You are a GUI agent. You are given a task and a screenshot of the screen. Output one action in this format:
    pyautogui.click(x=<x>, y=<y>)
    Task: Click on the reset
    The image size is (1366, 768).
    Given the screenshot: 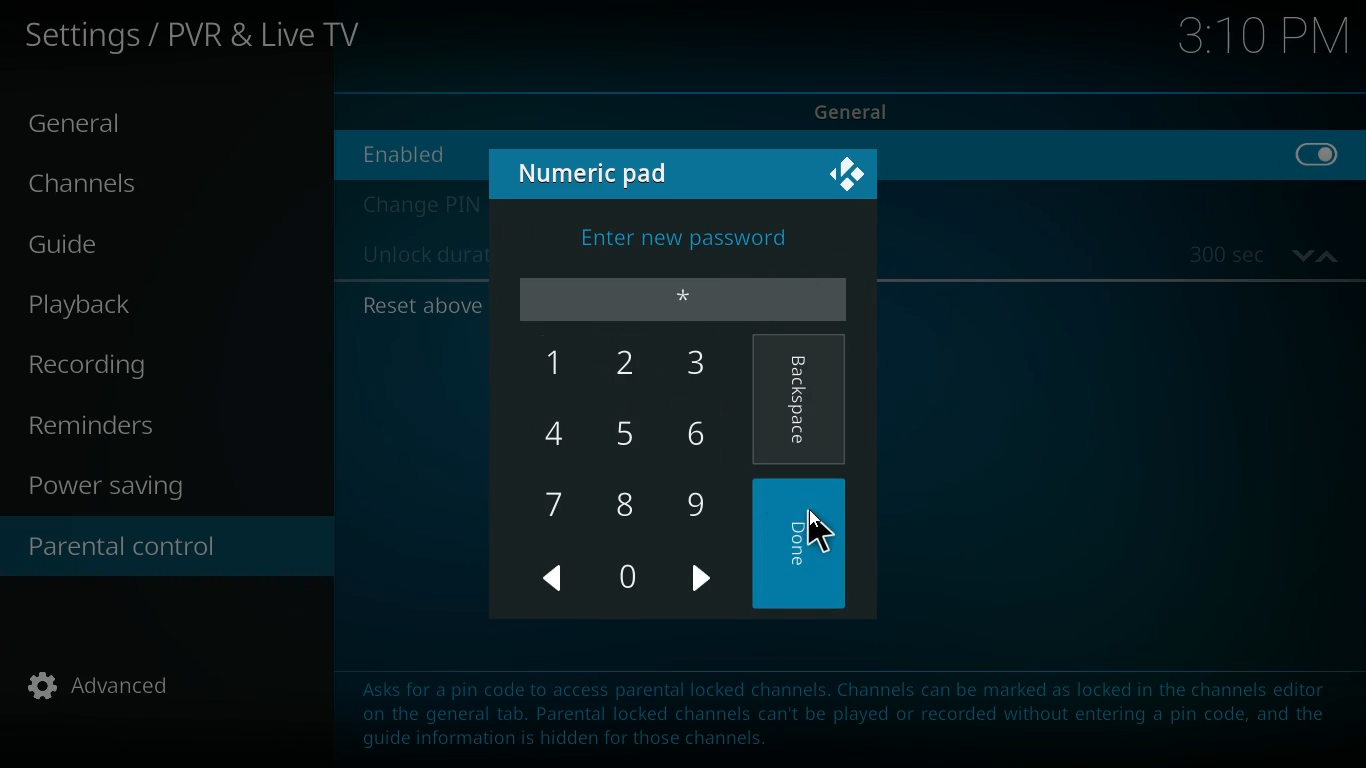 What is the action you would take?
    pyautogui.click(x=419, y=306)
    